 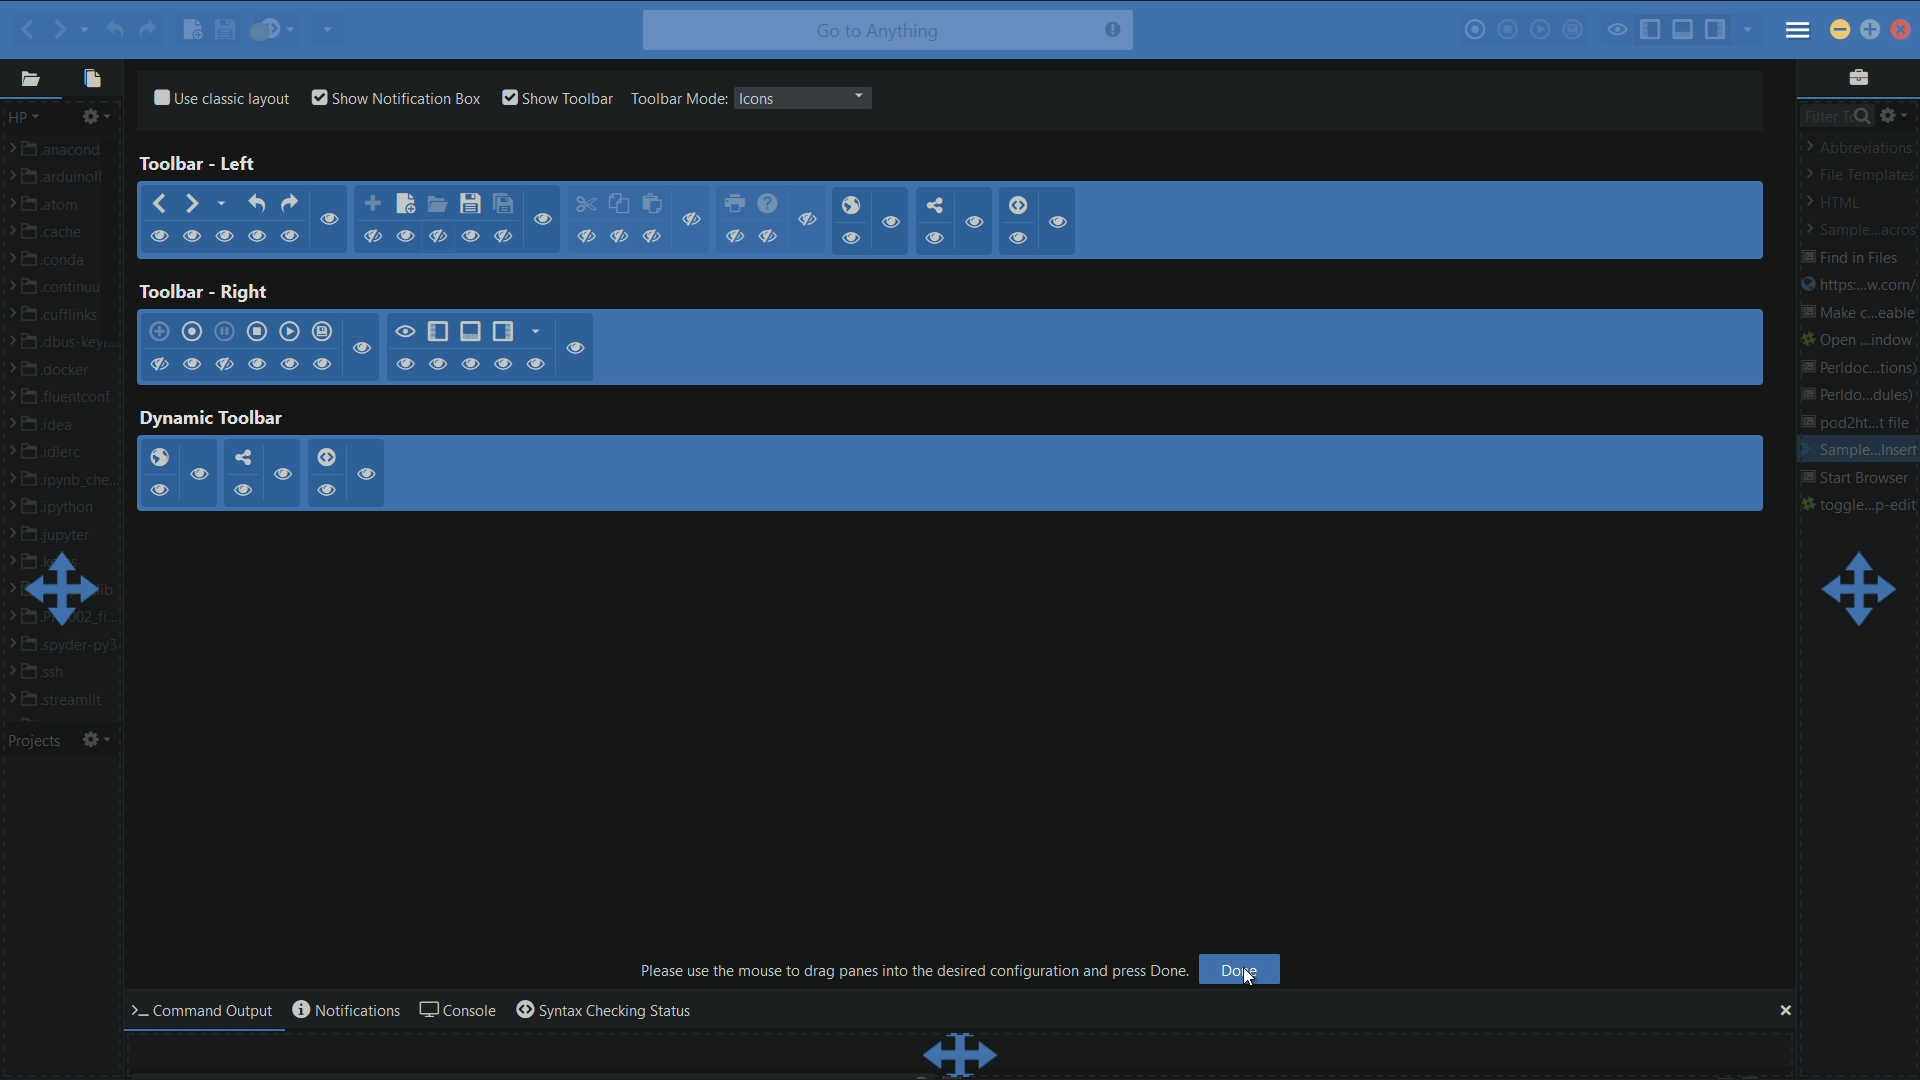 What do you see at coordinates (63, 262) in the screenshot?
I see `.conda` at bounding box center [63, 262].